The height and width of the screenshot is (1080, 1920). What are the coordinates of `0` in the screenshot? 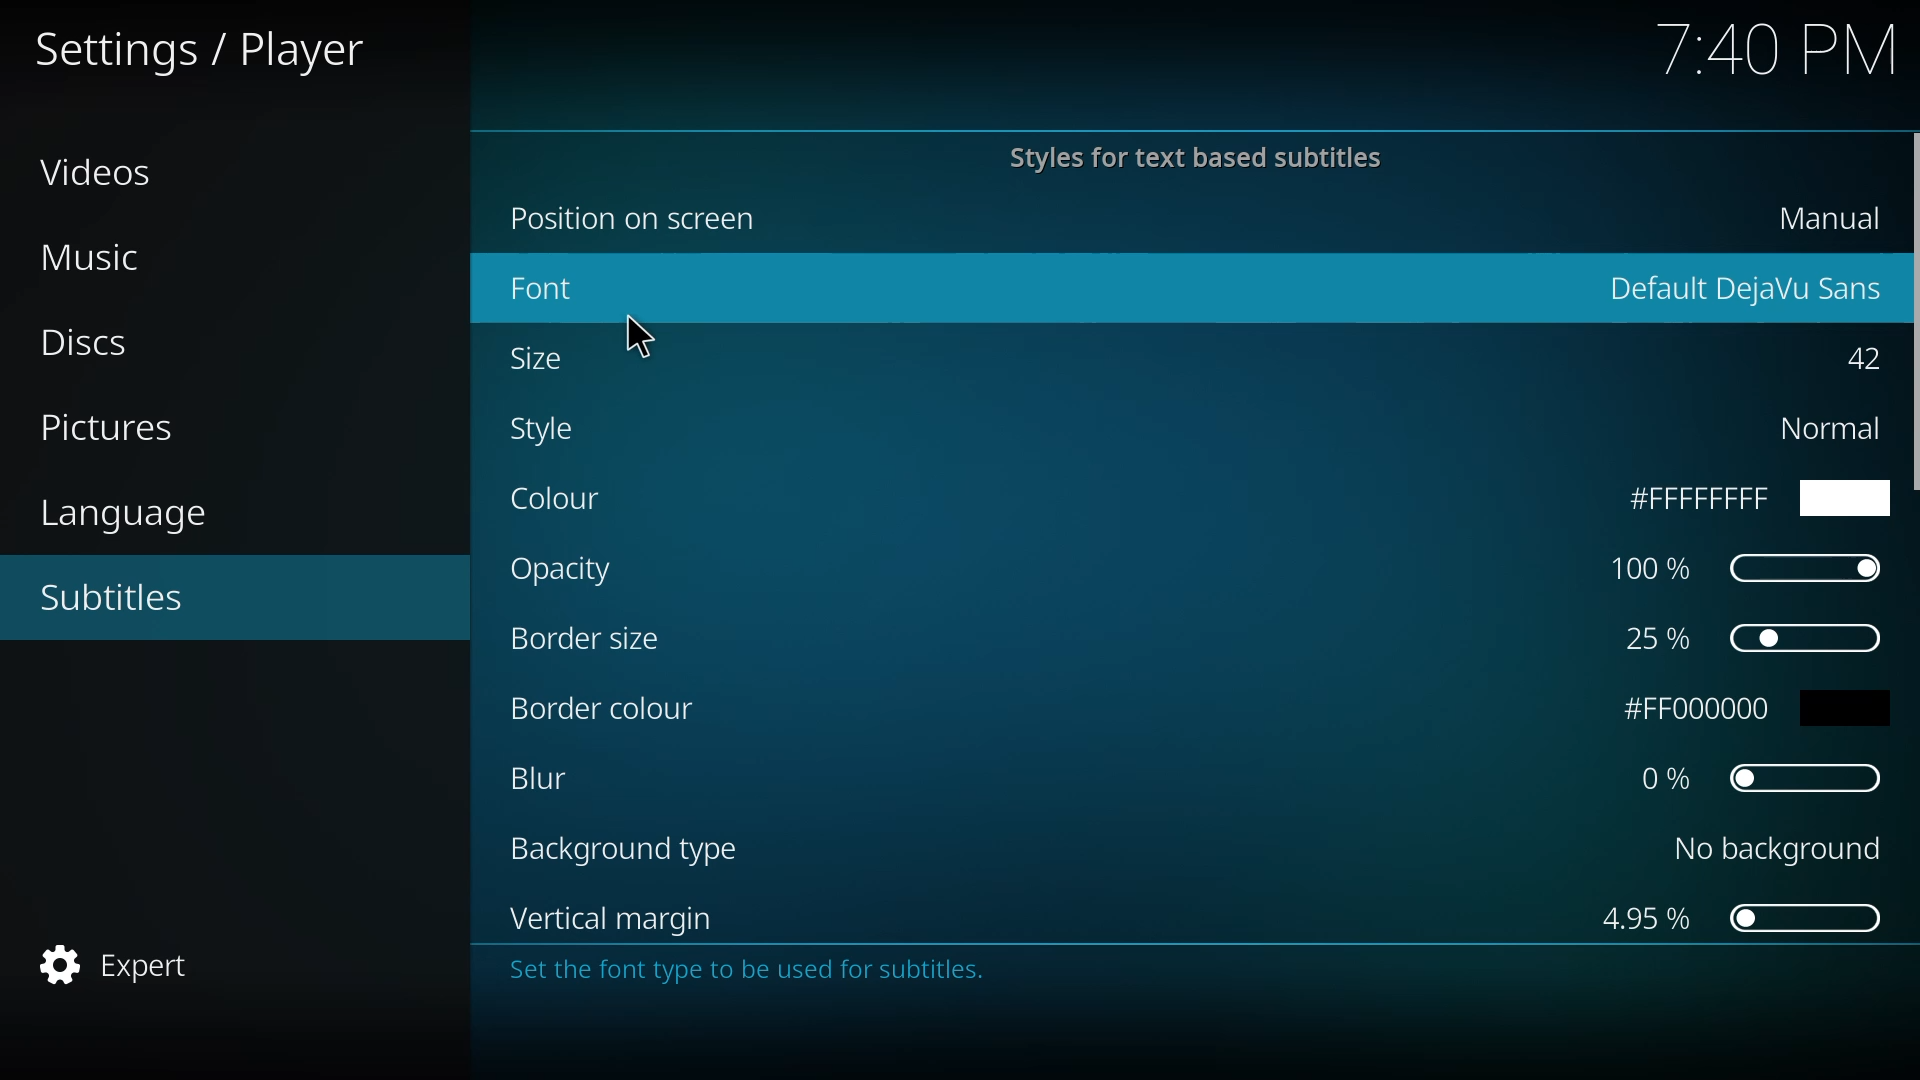 It's located at (1761, 776).